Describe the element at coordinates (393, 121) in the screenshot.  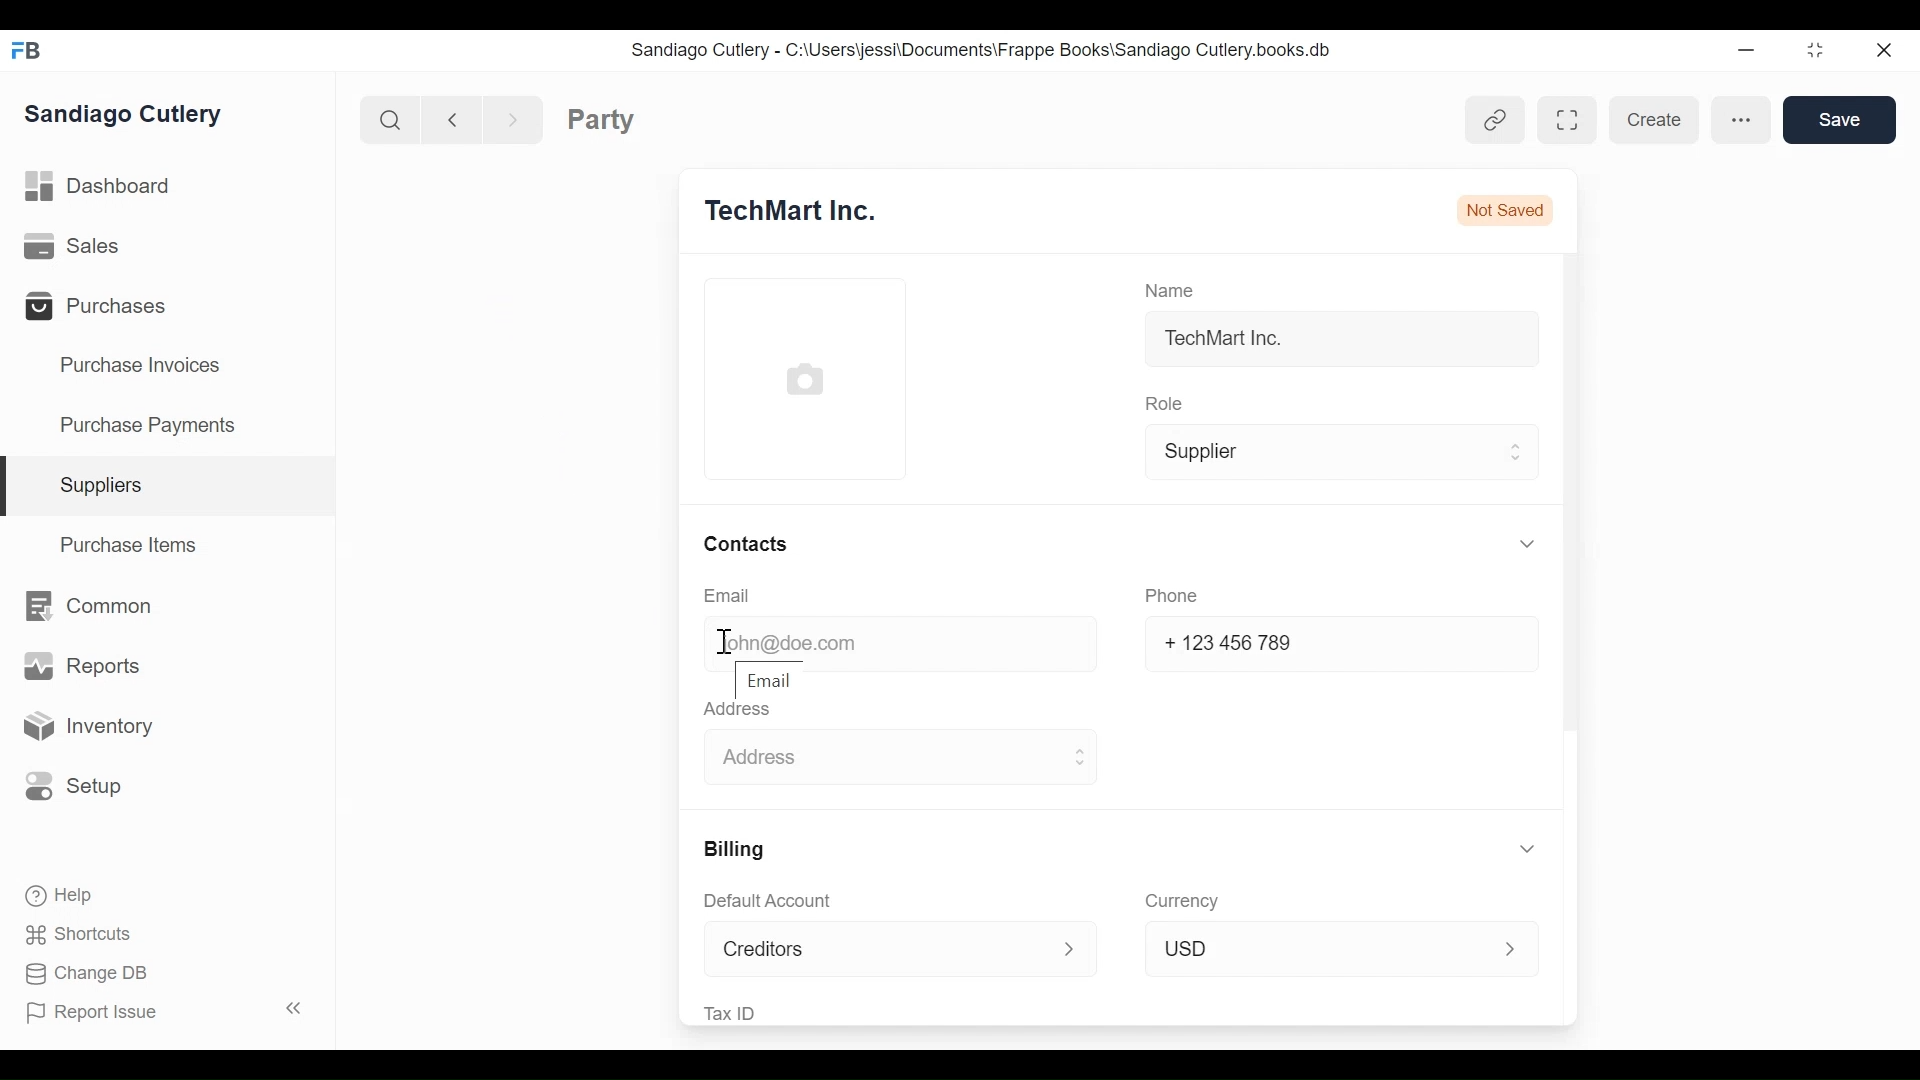
I see `search` at that location.